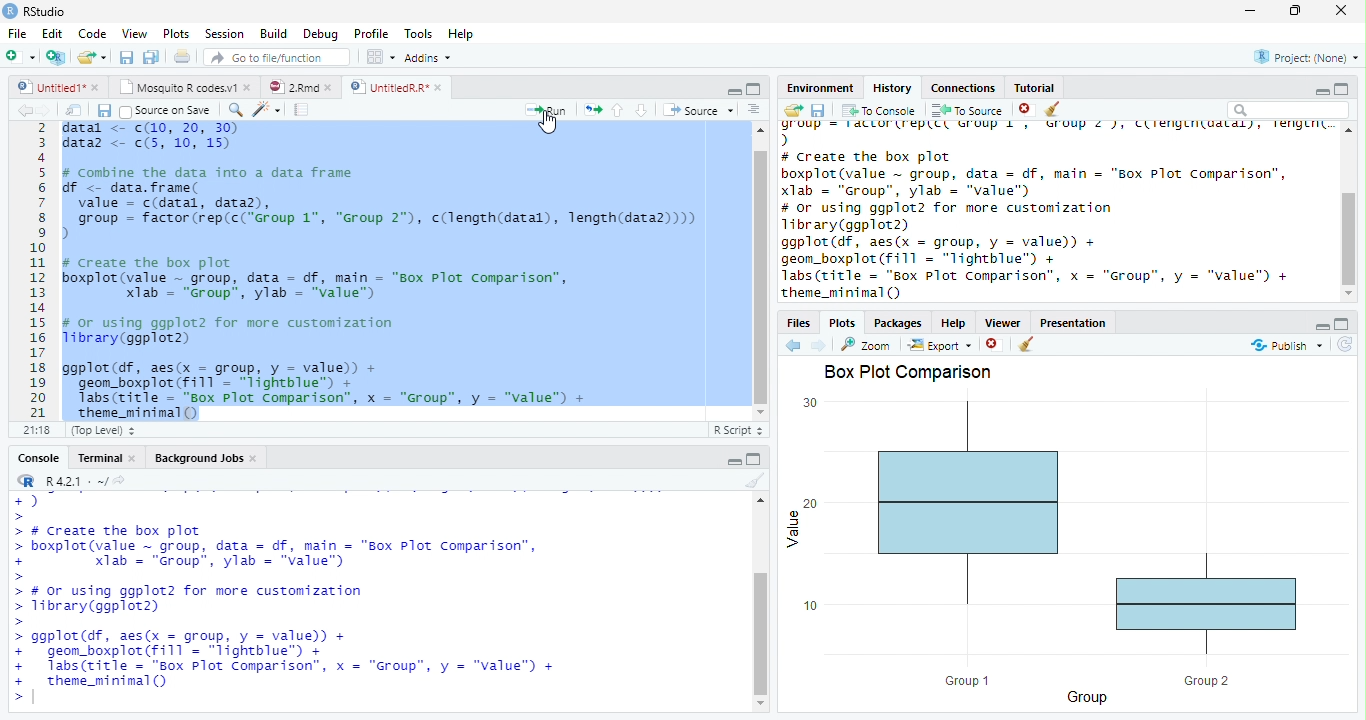  What do you see at coordinates (378, 56) in the screenshot?
I see `Workspace panes` at bounding box center [378, 56].